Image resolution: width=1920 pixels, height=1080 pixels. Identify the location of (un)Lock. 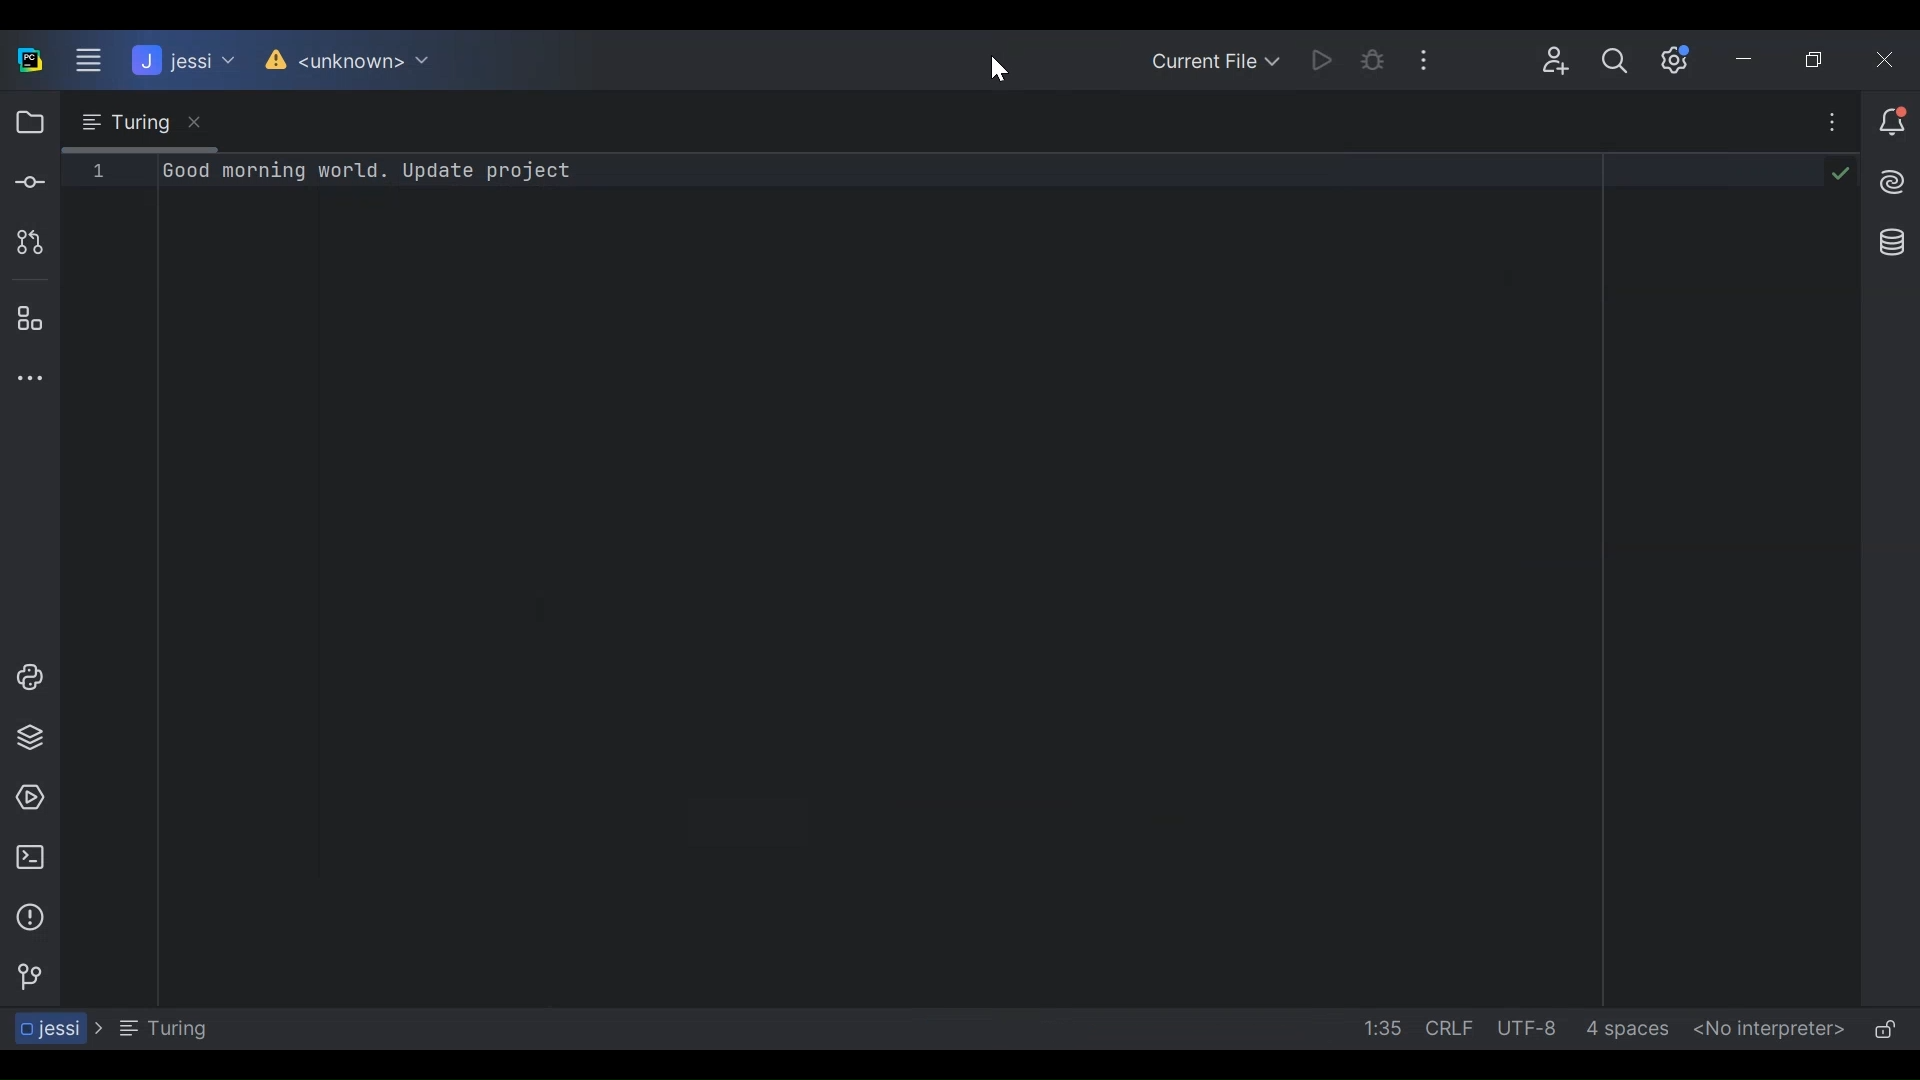
(1884, 1030).